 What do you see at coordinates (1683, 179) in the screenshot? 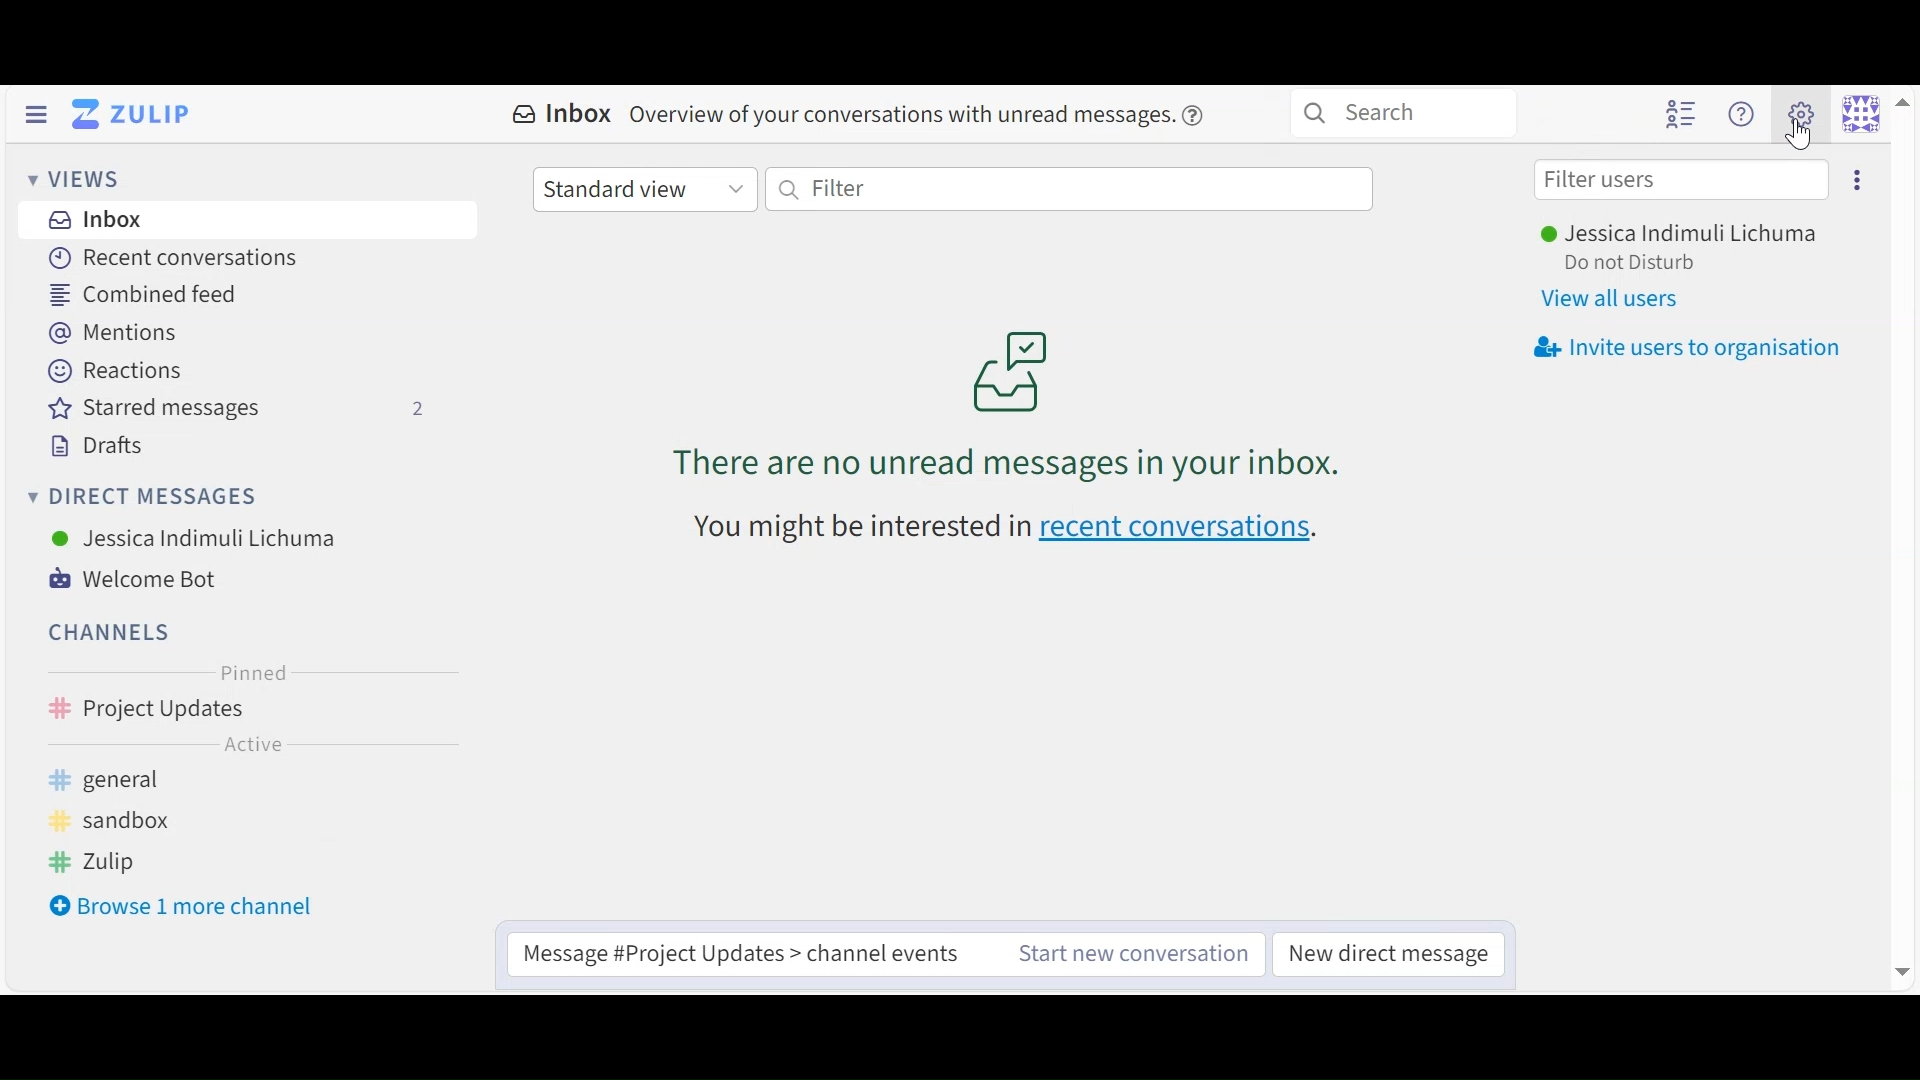
I see `Filter user` at bounding box center [1683, 179].